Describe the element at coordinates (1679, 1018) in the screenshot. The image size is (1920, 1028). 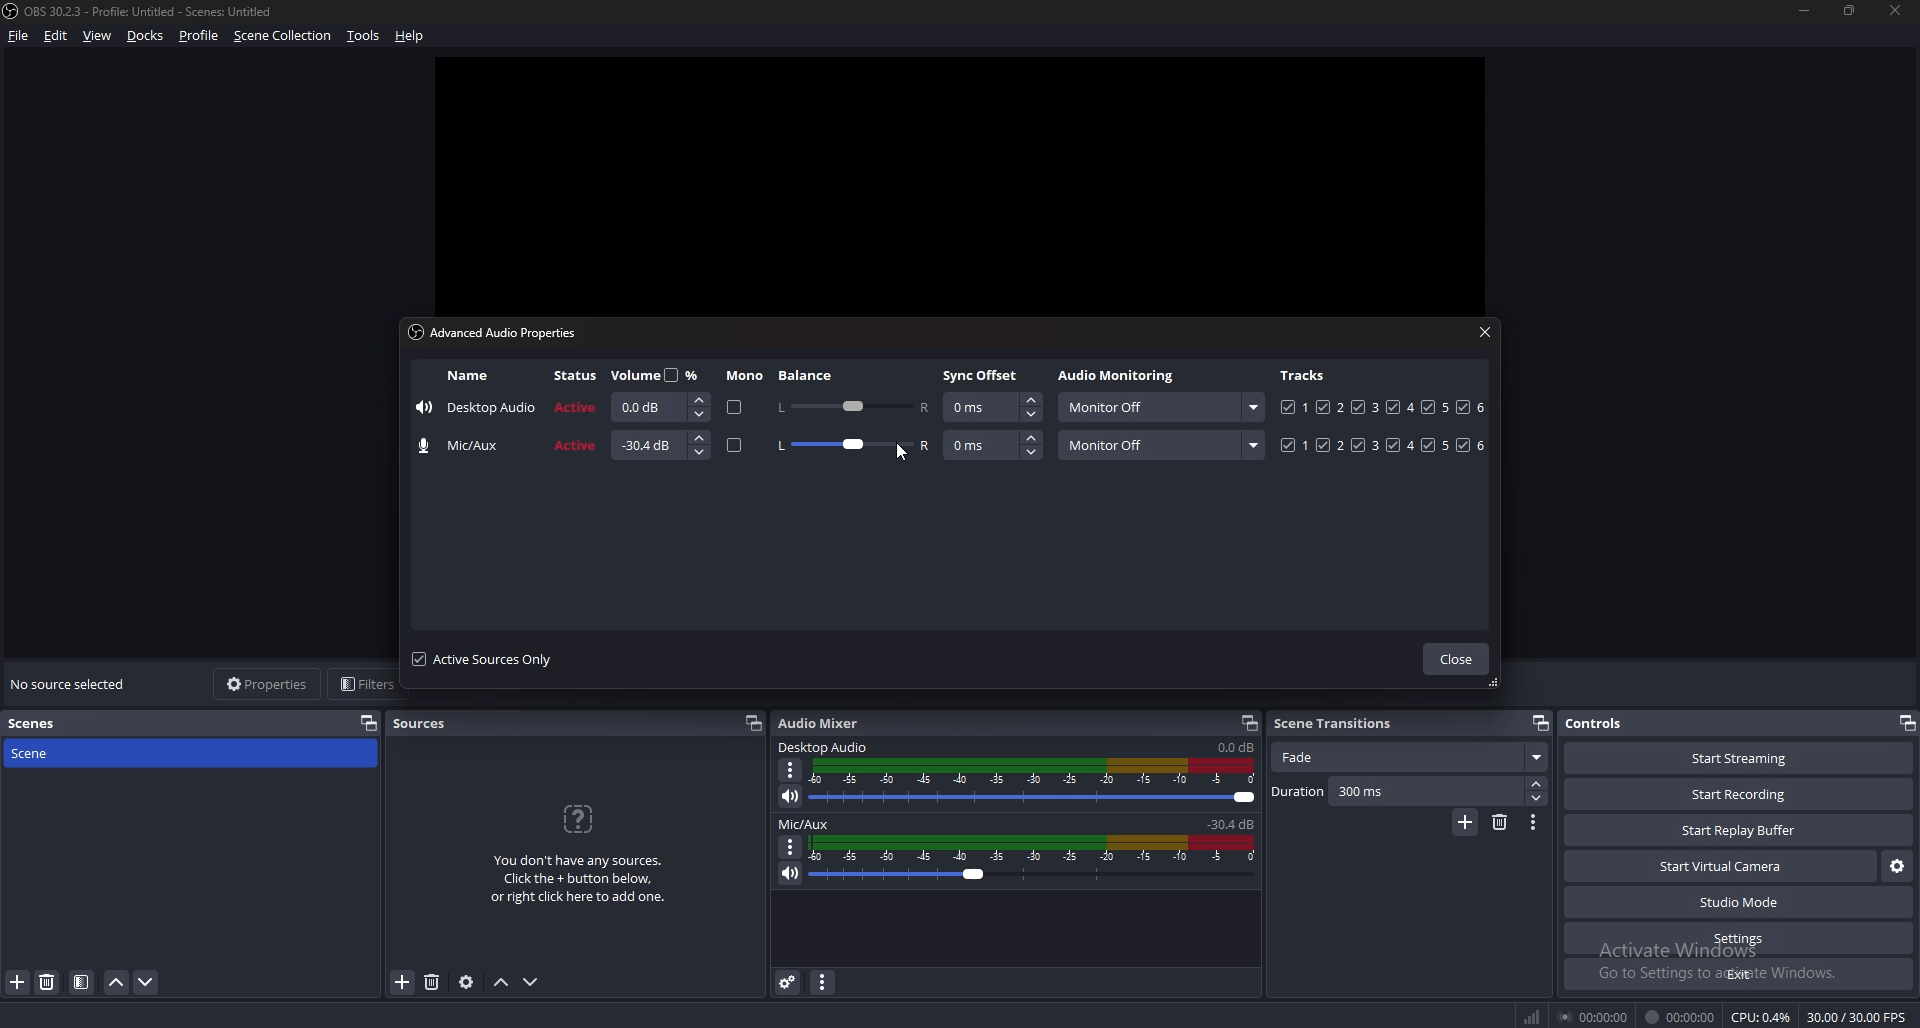
I see `00:00:00` at that location.